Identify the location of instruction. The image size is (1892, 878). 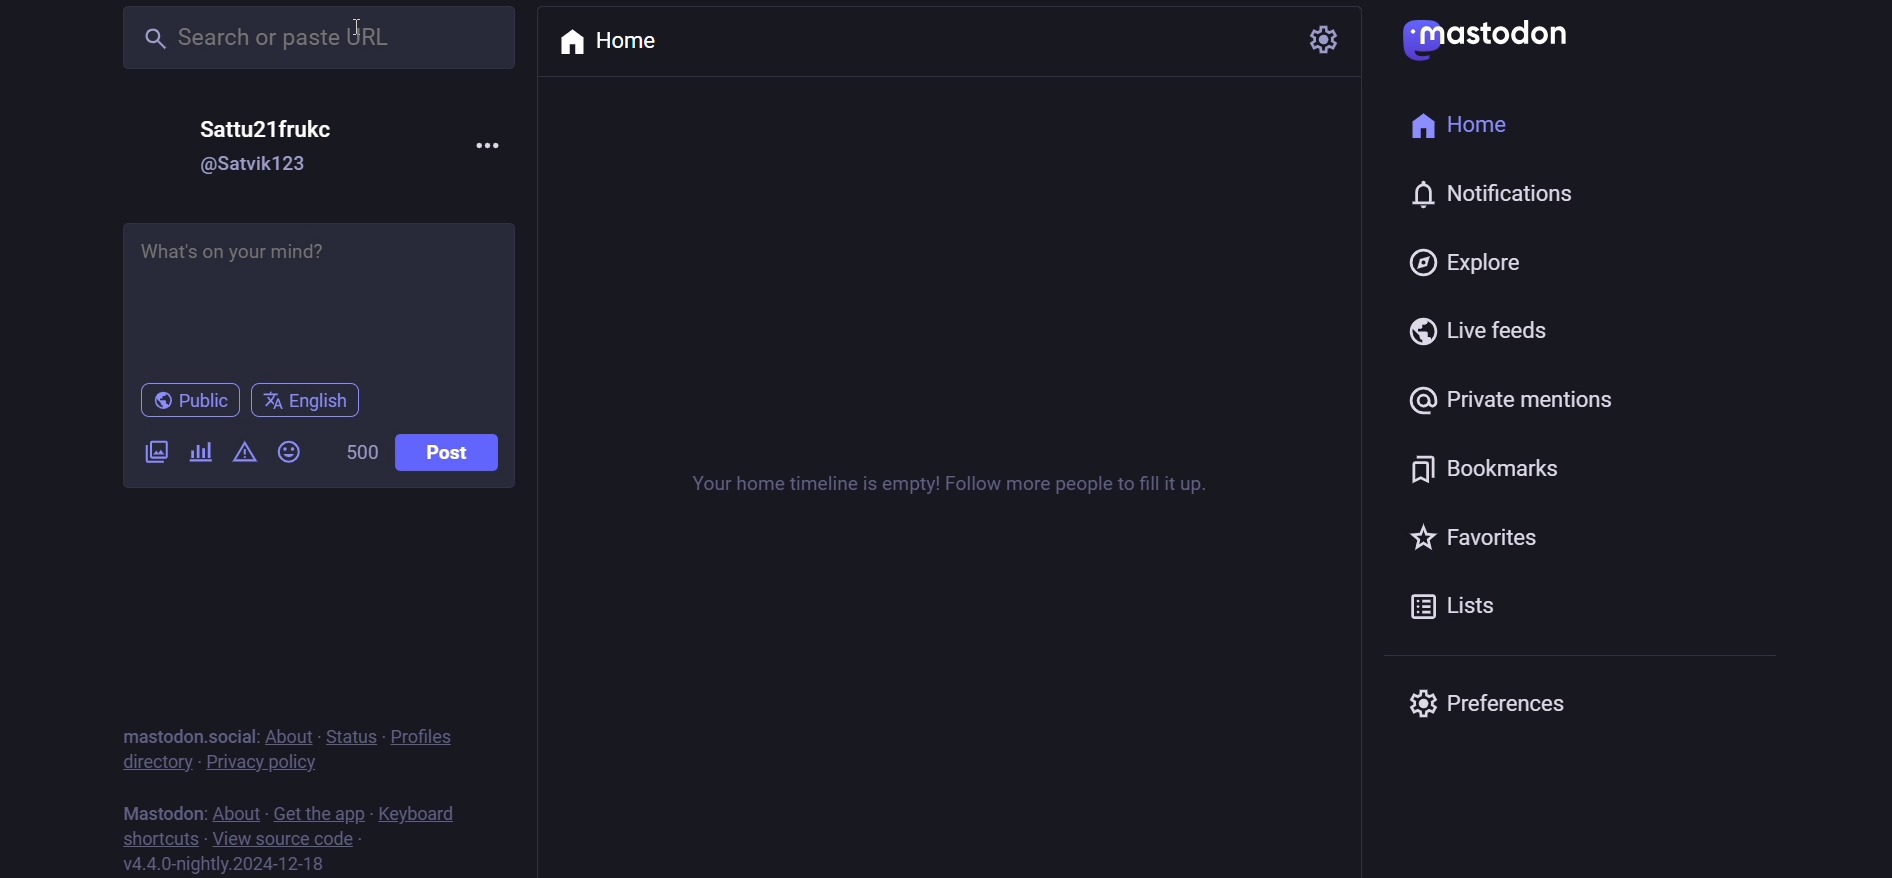
(952, 495).